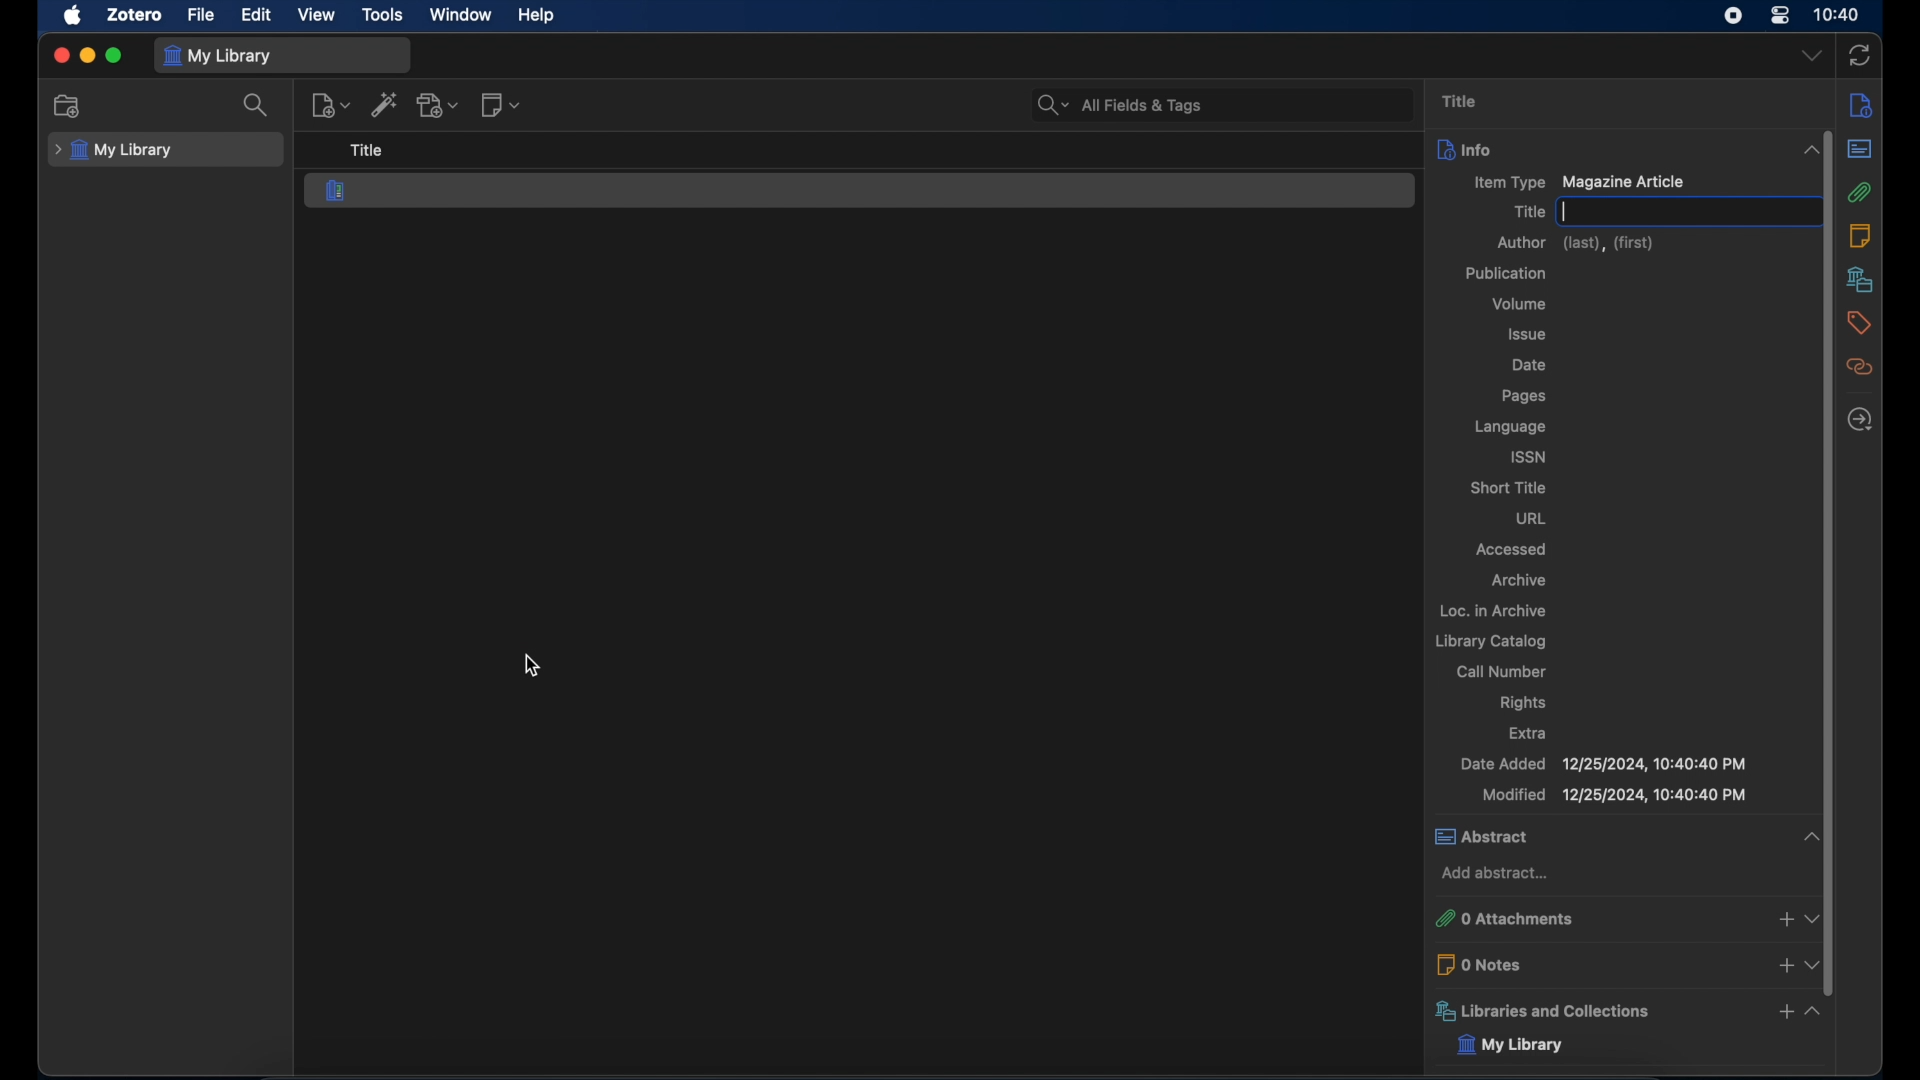  What do you see at coordinates (1604, 764) in the screenshot?
I see `date added` at bounding box center [1604, 764].